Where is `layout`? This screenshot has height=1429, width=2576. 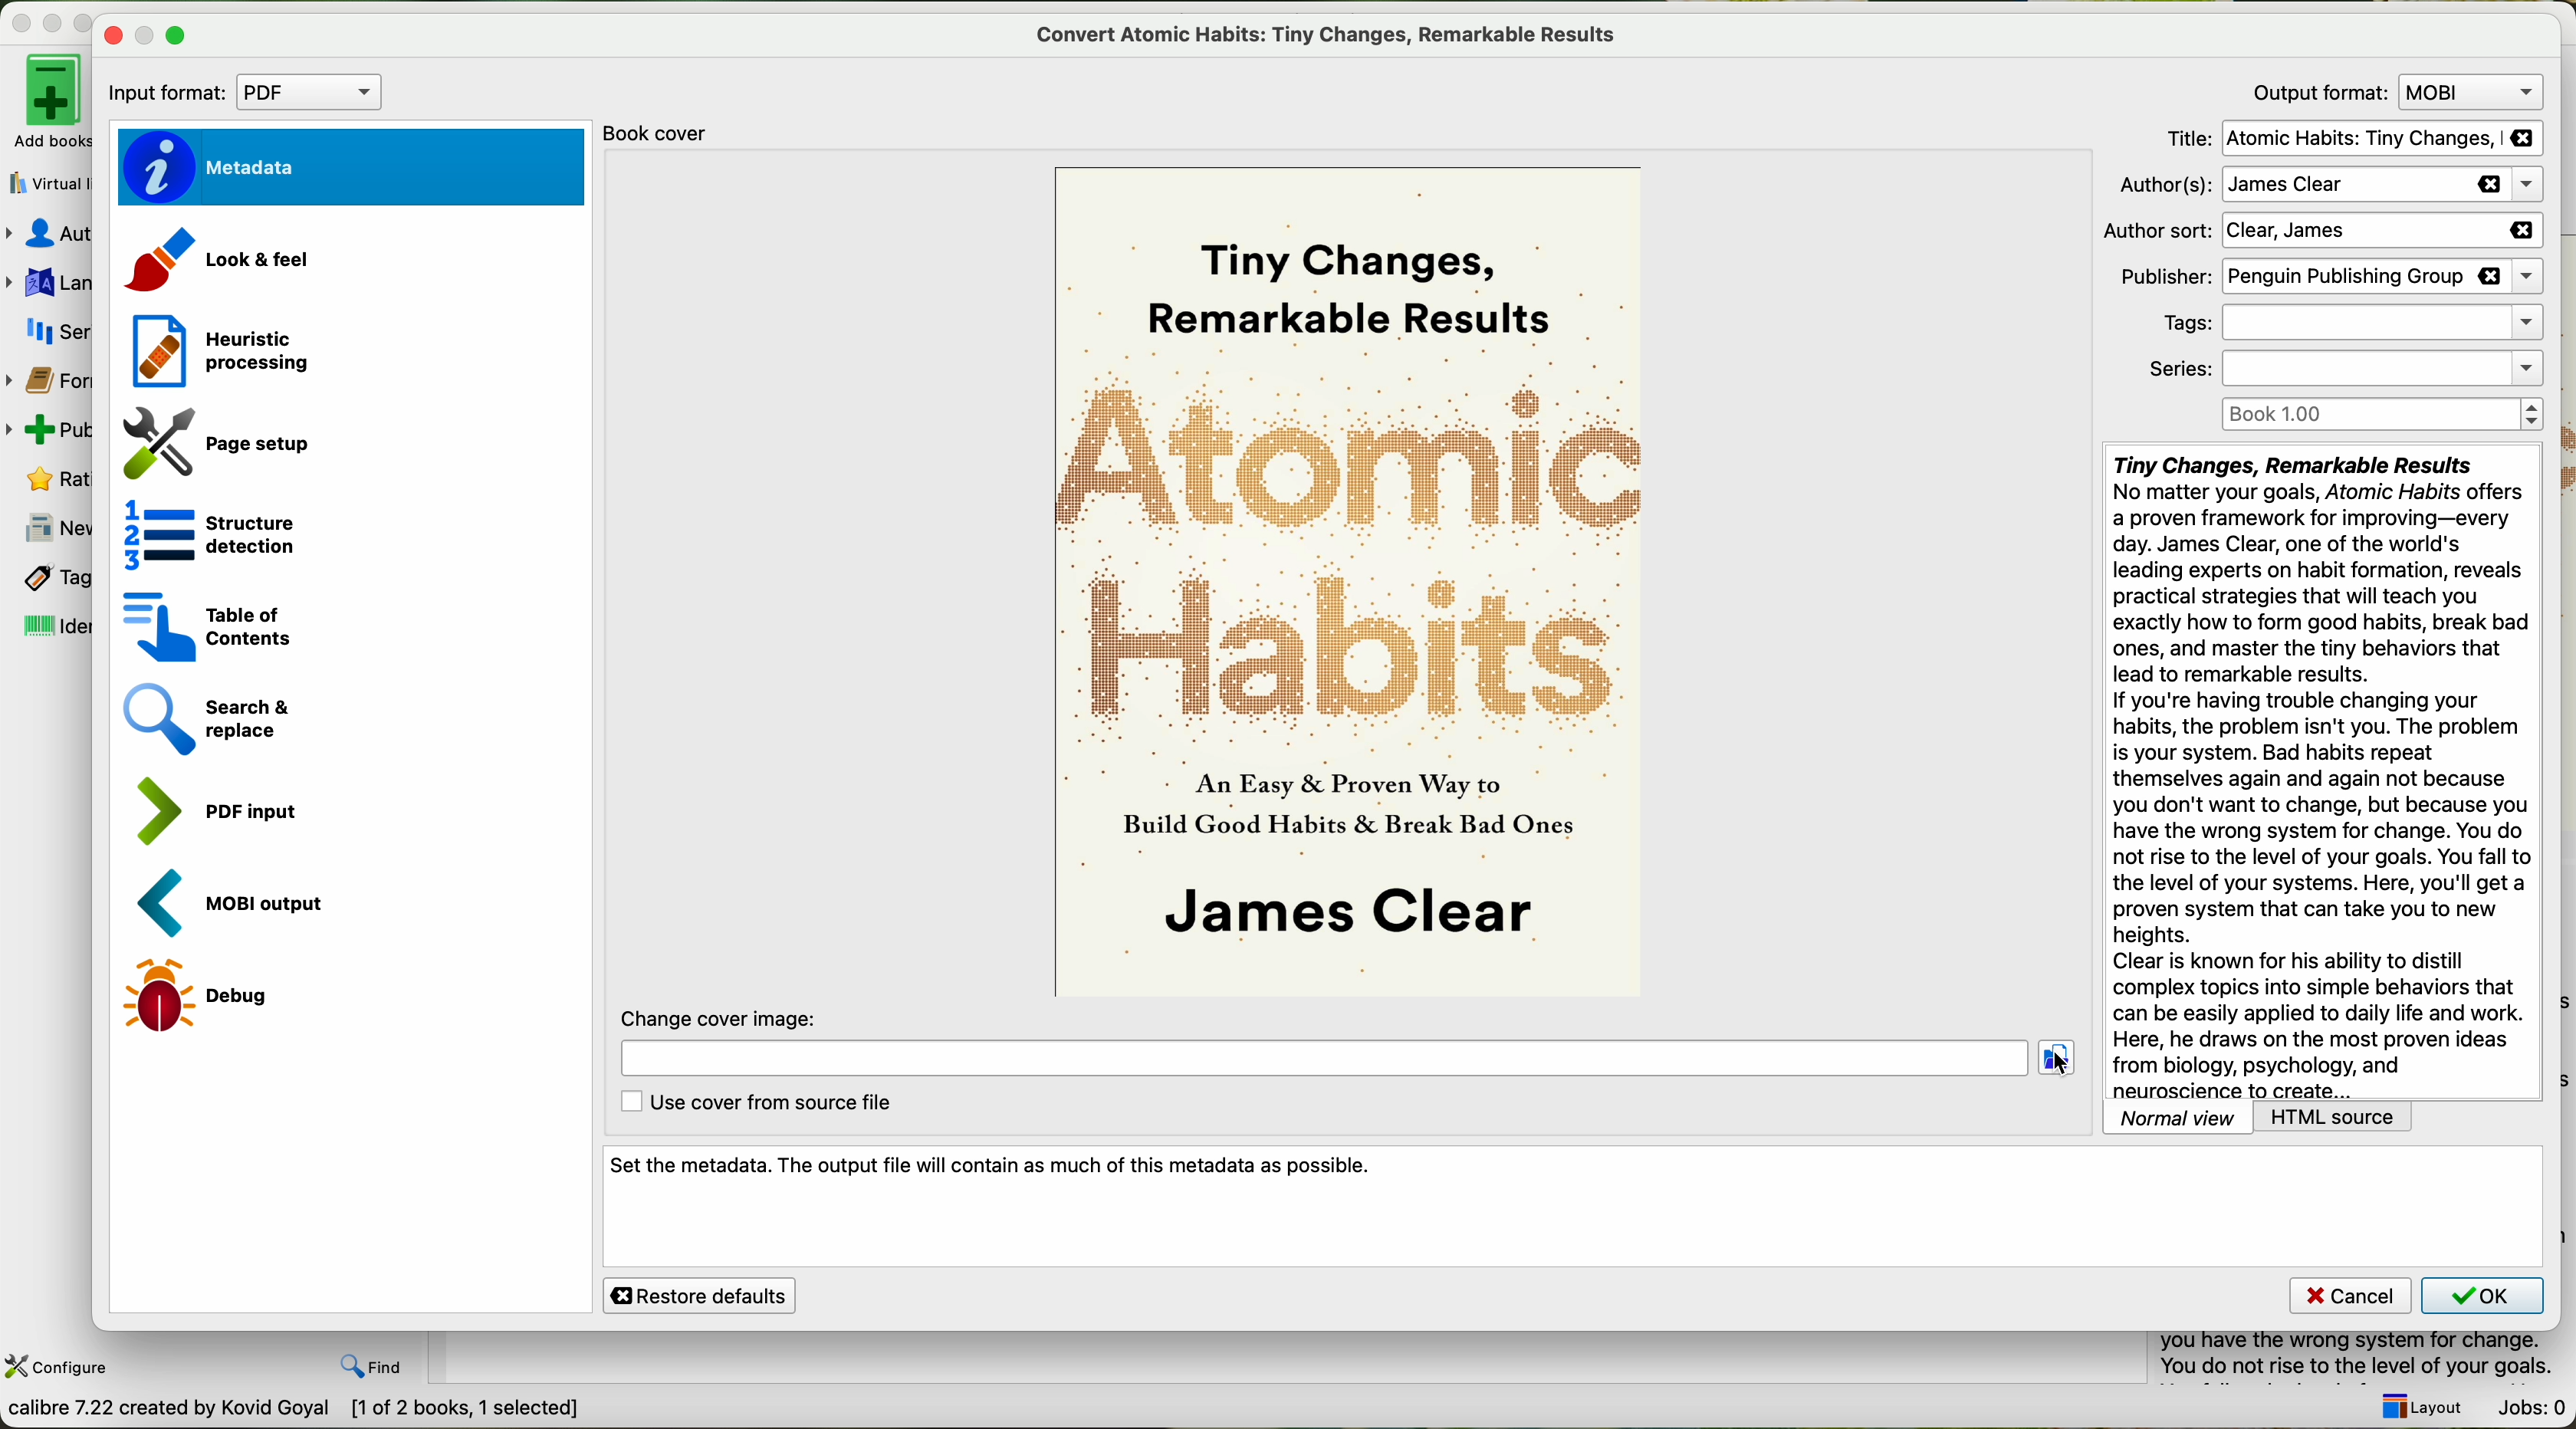 layout is located at coordinates (2416, 1406).